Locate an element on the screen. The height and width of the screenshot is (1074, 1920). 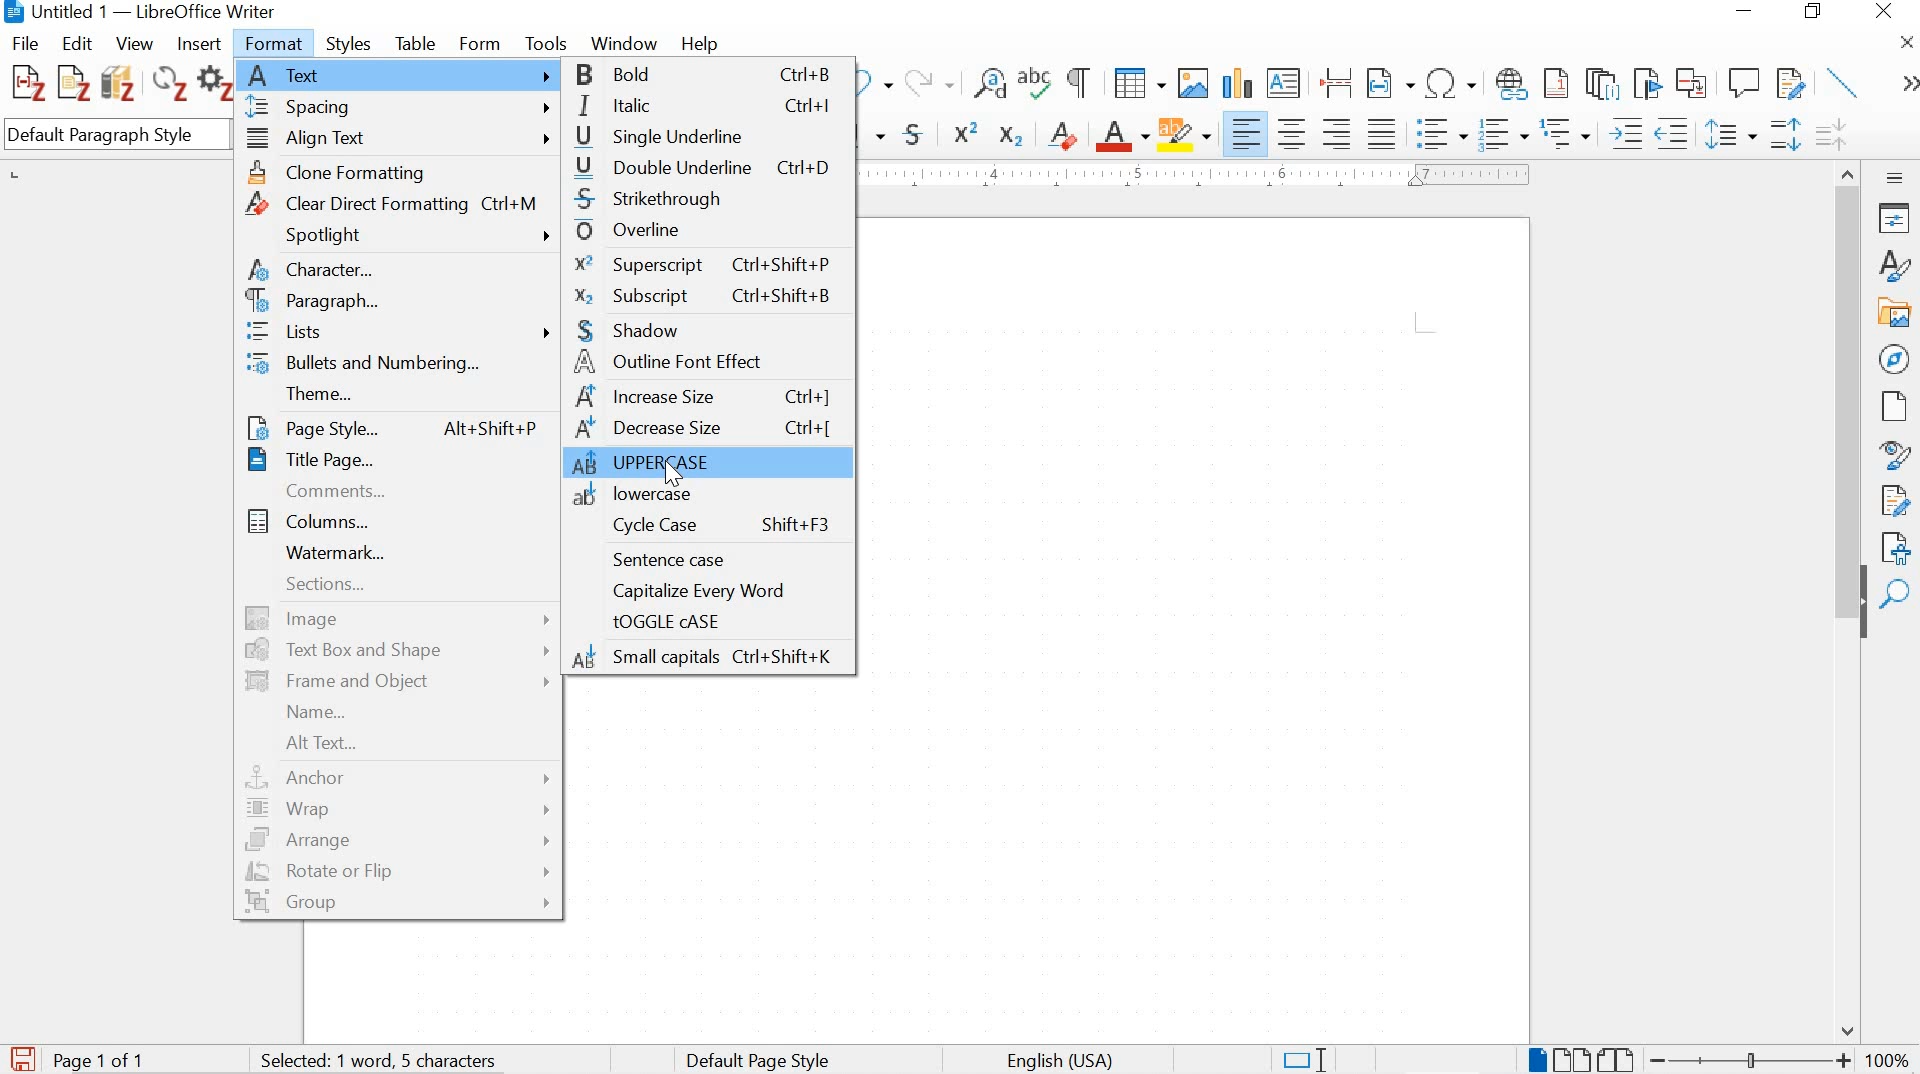
sentence case is located at coordinates (705, 560).